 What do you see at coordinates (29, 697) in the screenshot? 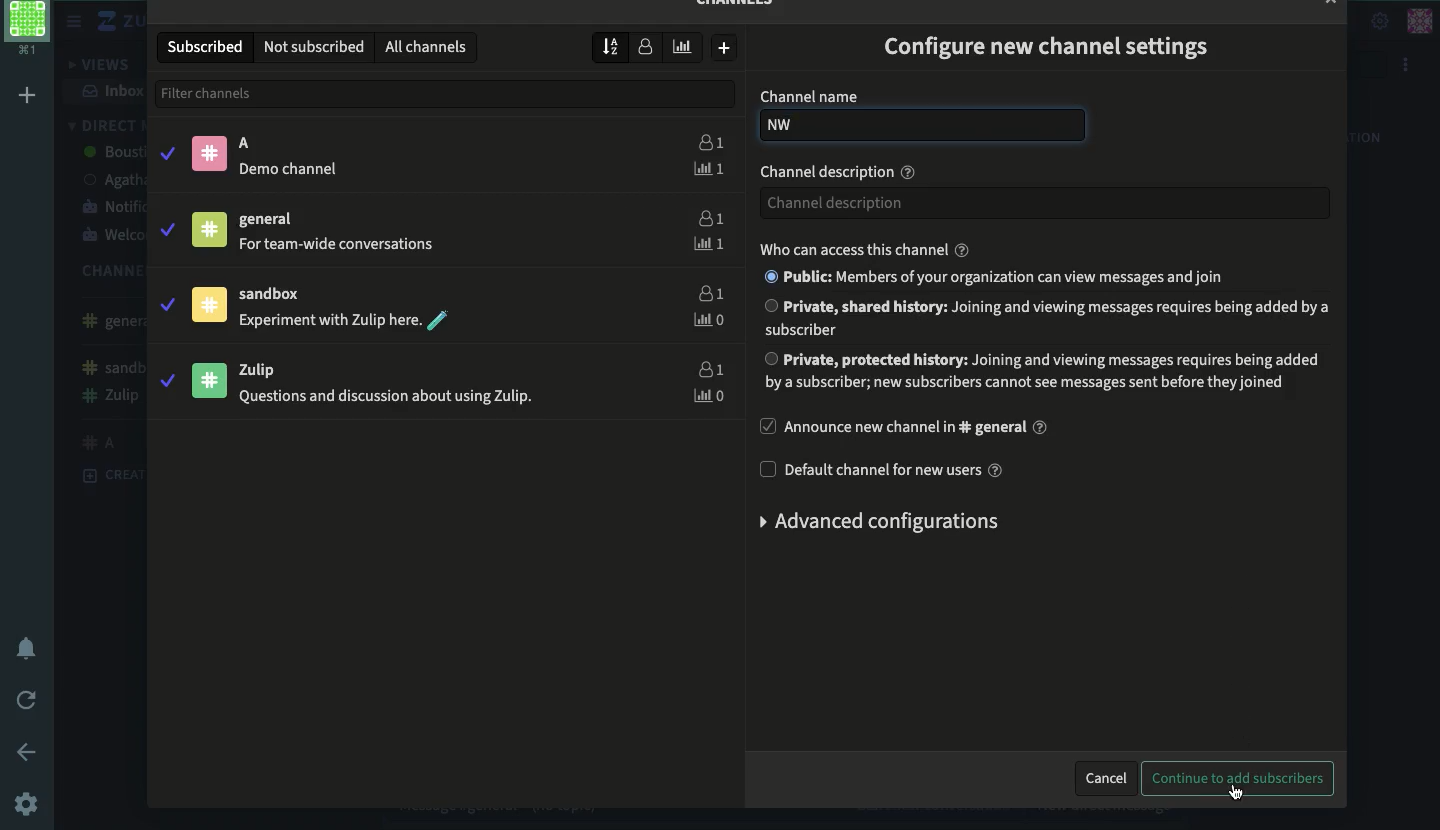
I see `refresh` at bounding box center [29, 697].